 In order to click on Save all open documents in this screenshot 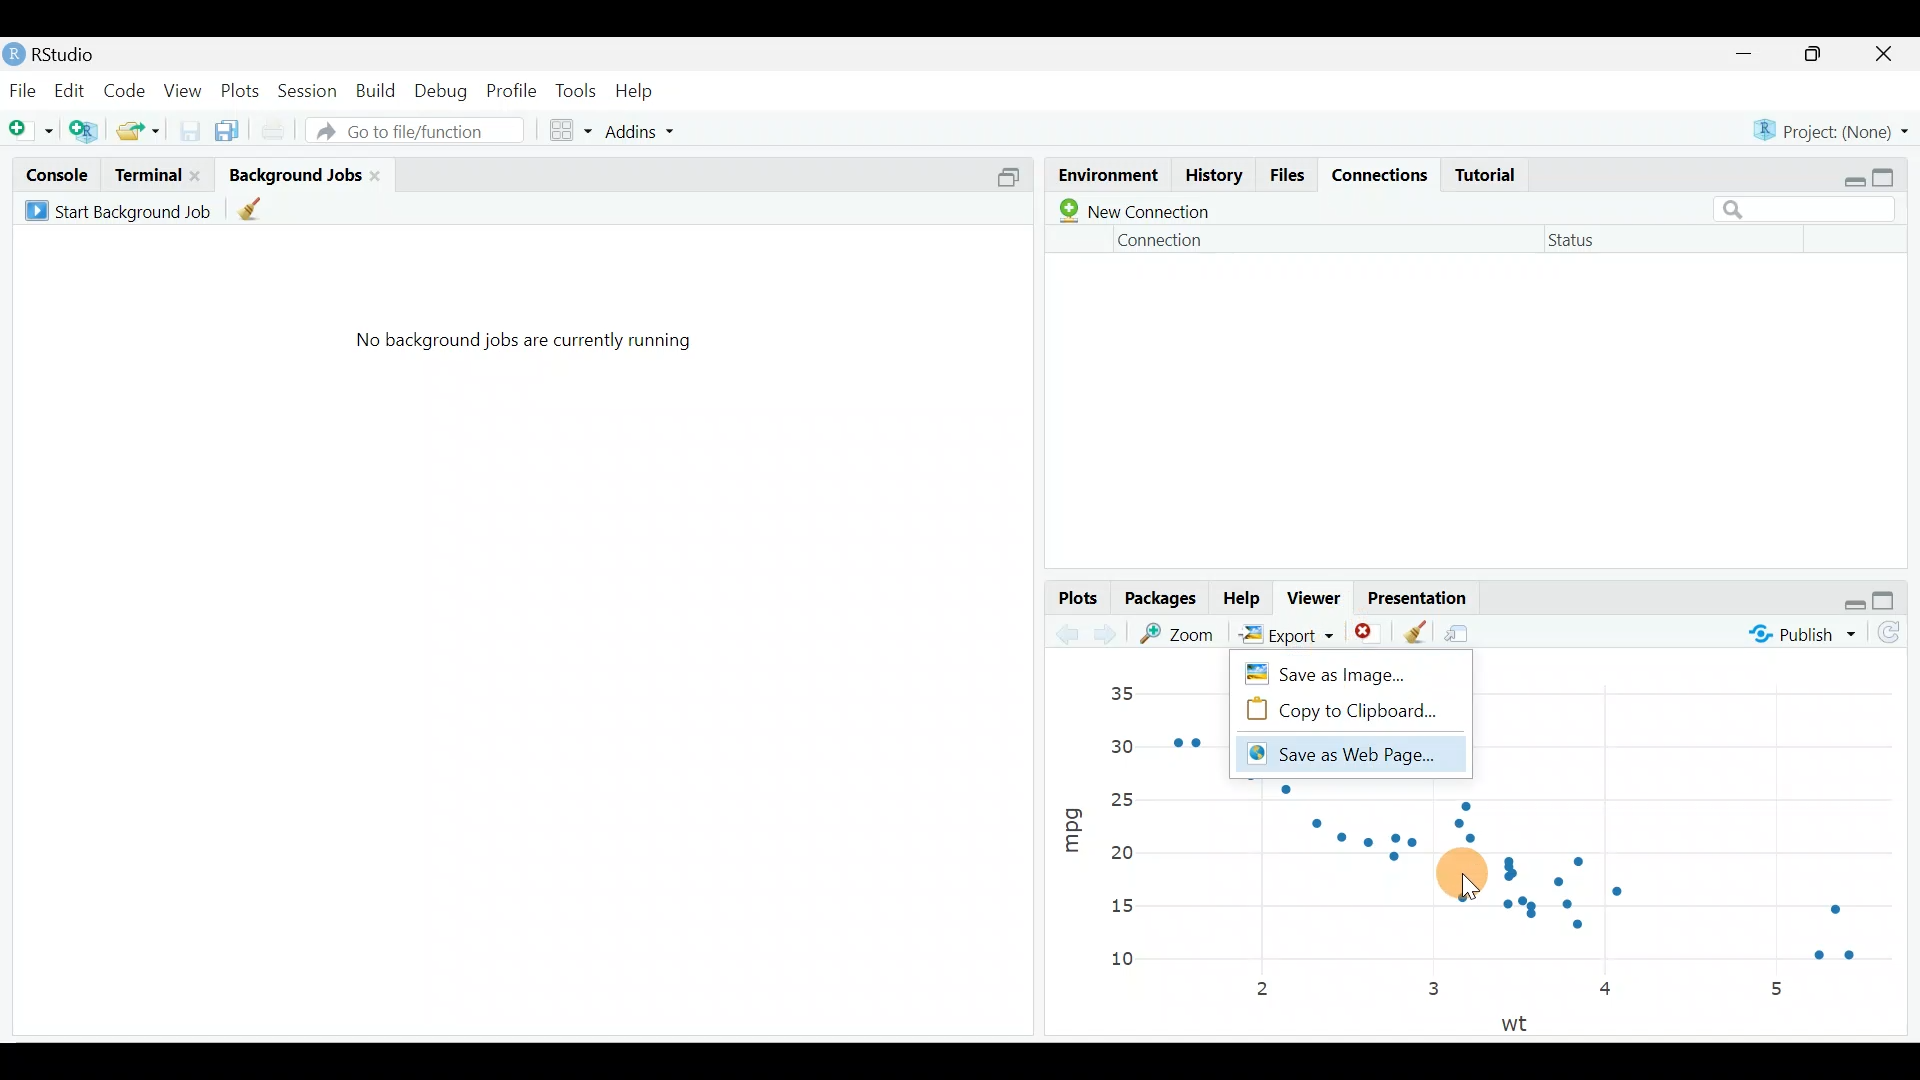, I will do `click(230, 127)`.